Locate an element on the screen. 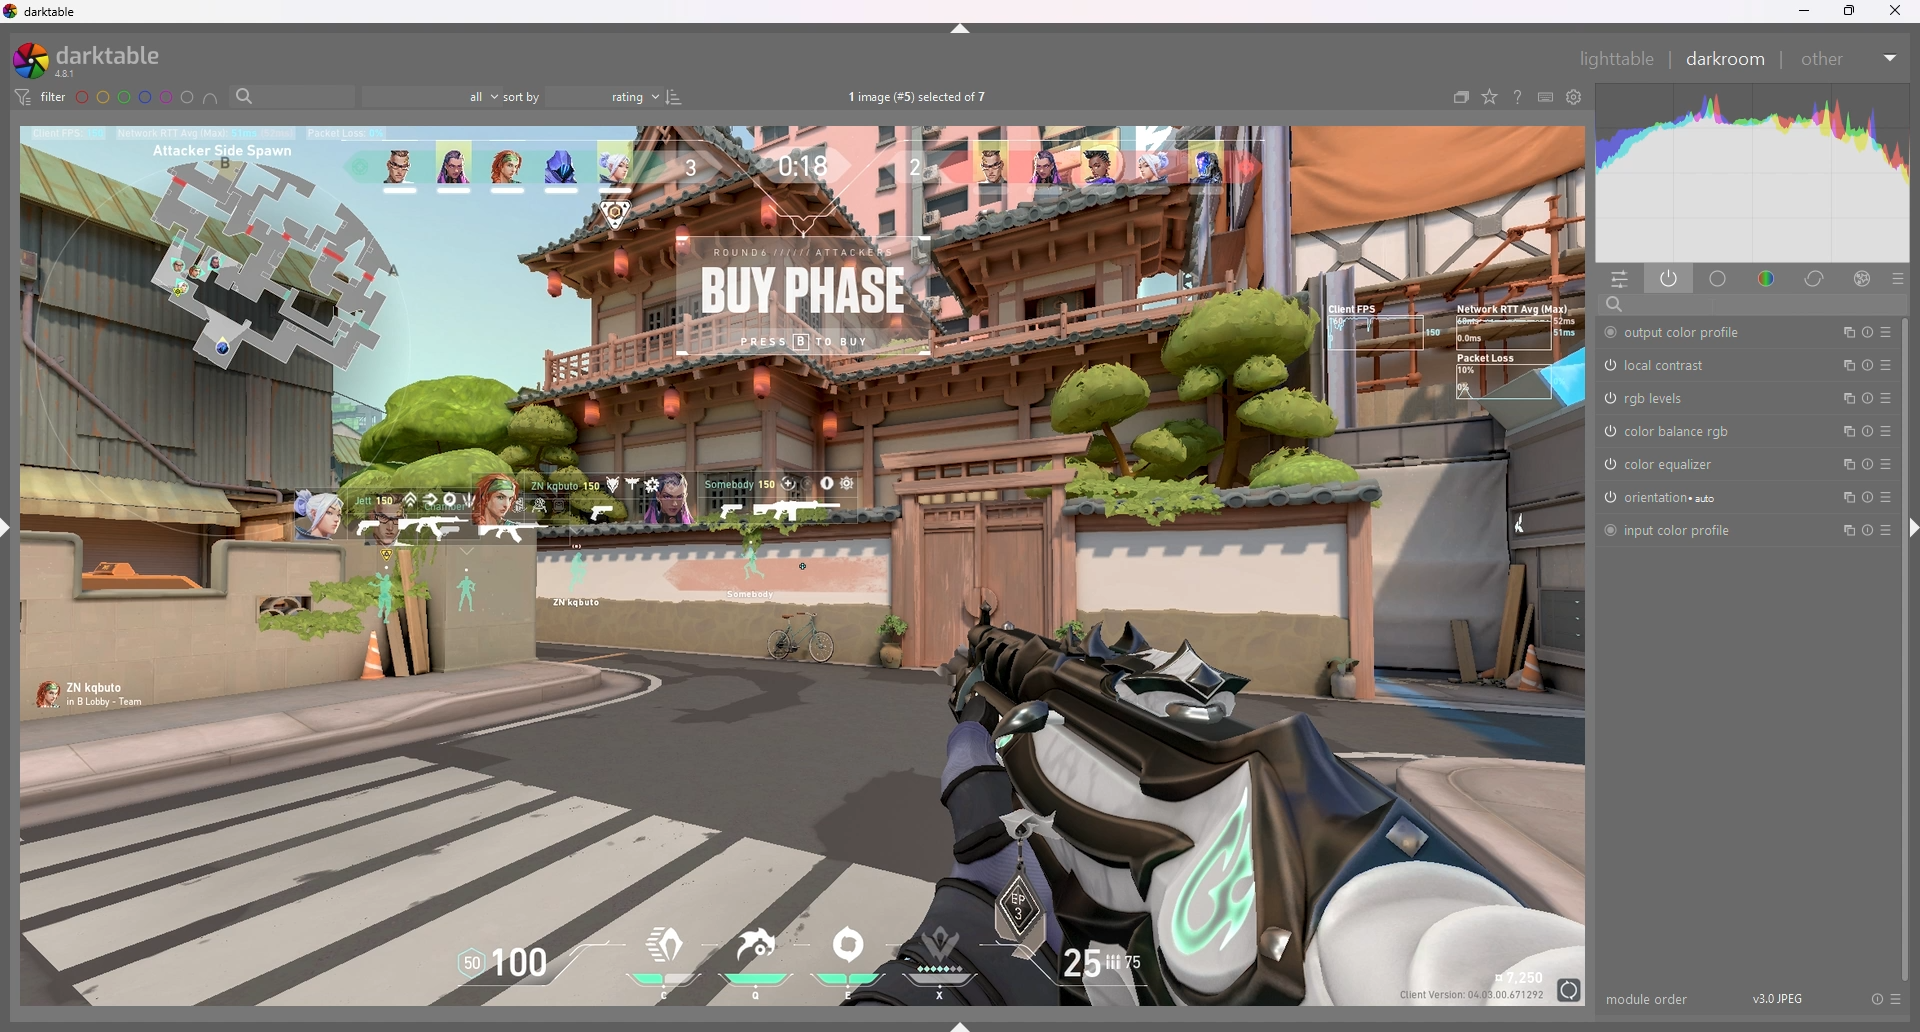  output color profile is located at coordinates (1685, 334).